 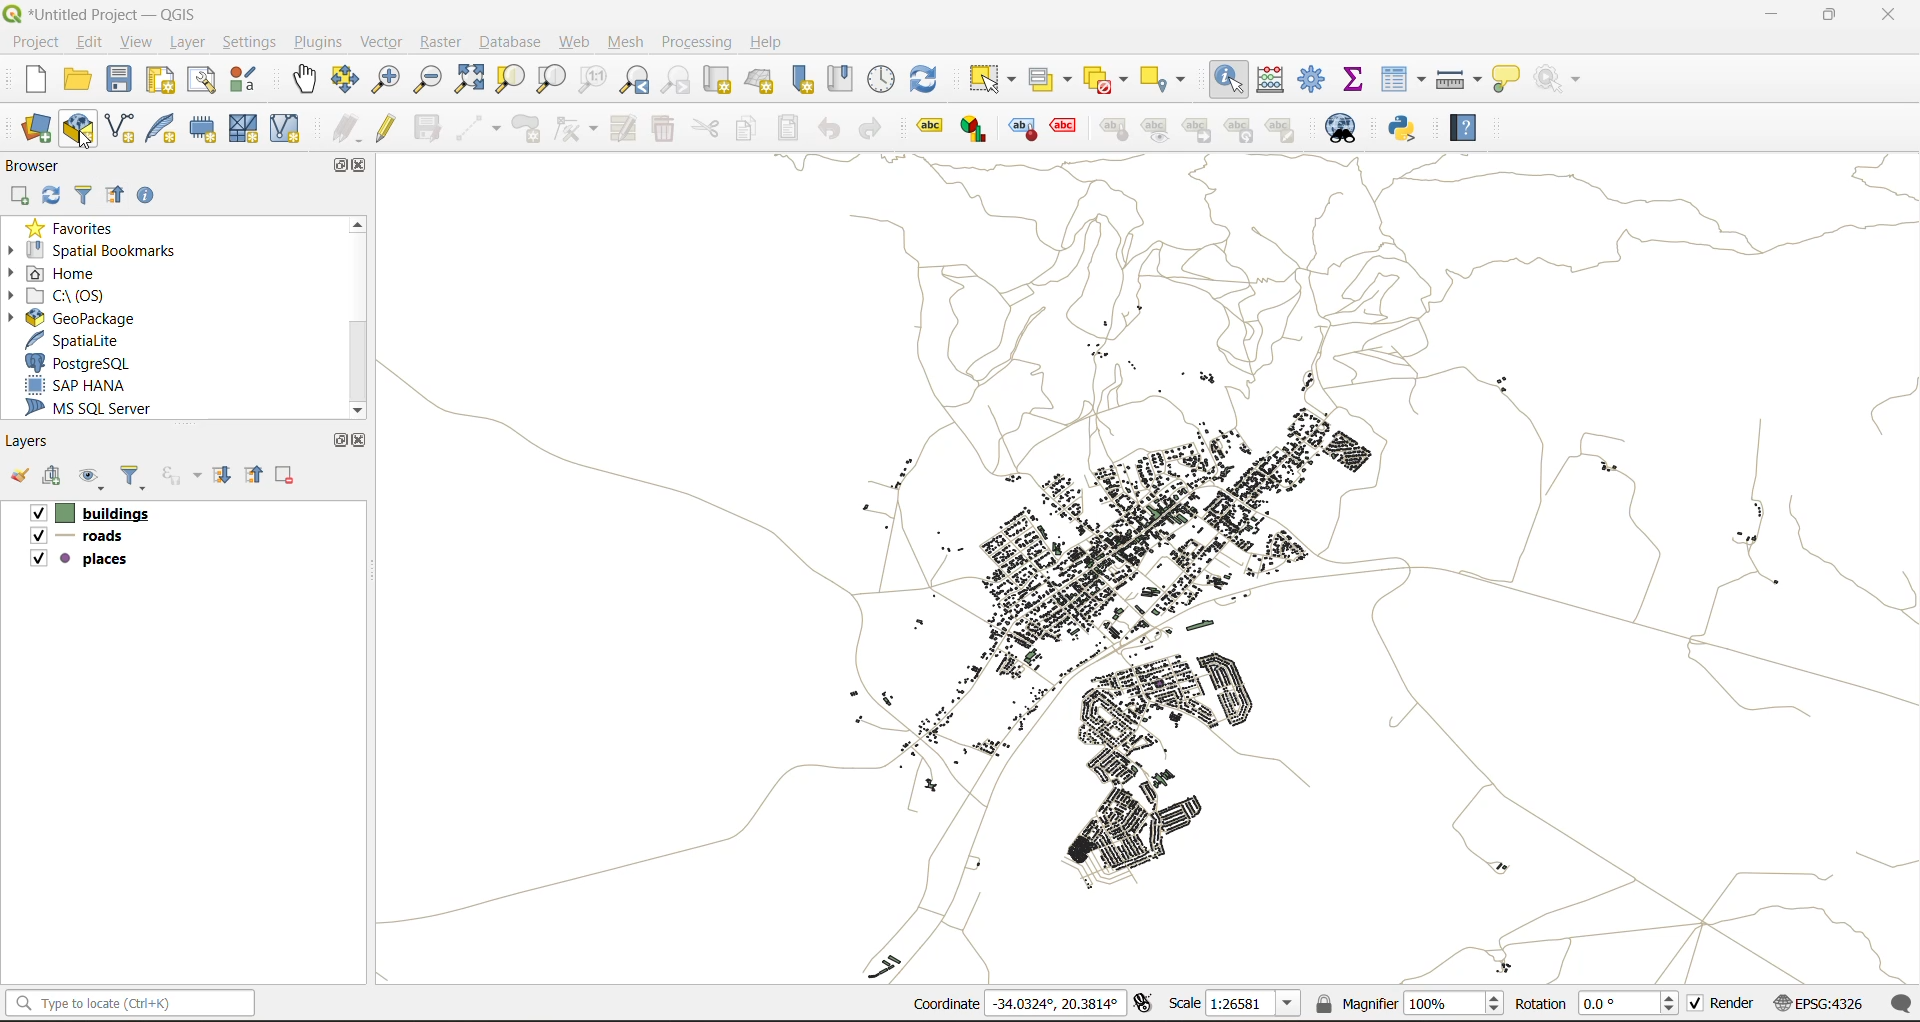 What do you see at coordinates (1405, 1003) in the screenshot?
I see `magnifier(100%)` at bounding box center [1405, 1003].